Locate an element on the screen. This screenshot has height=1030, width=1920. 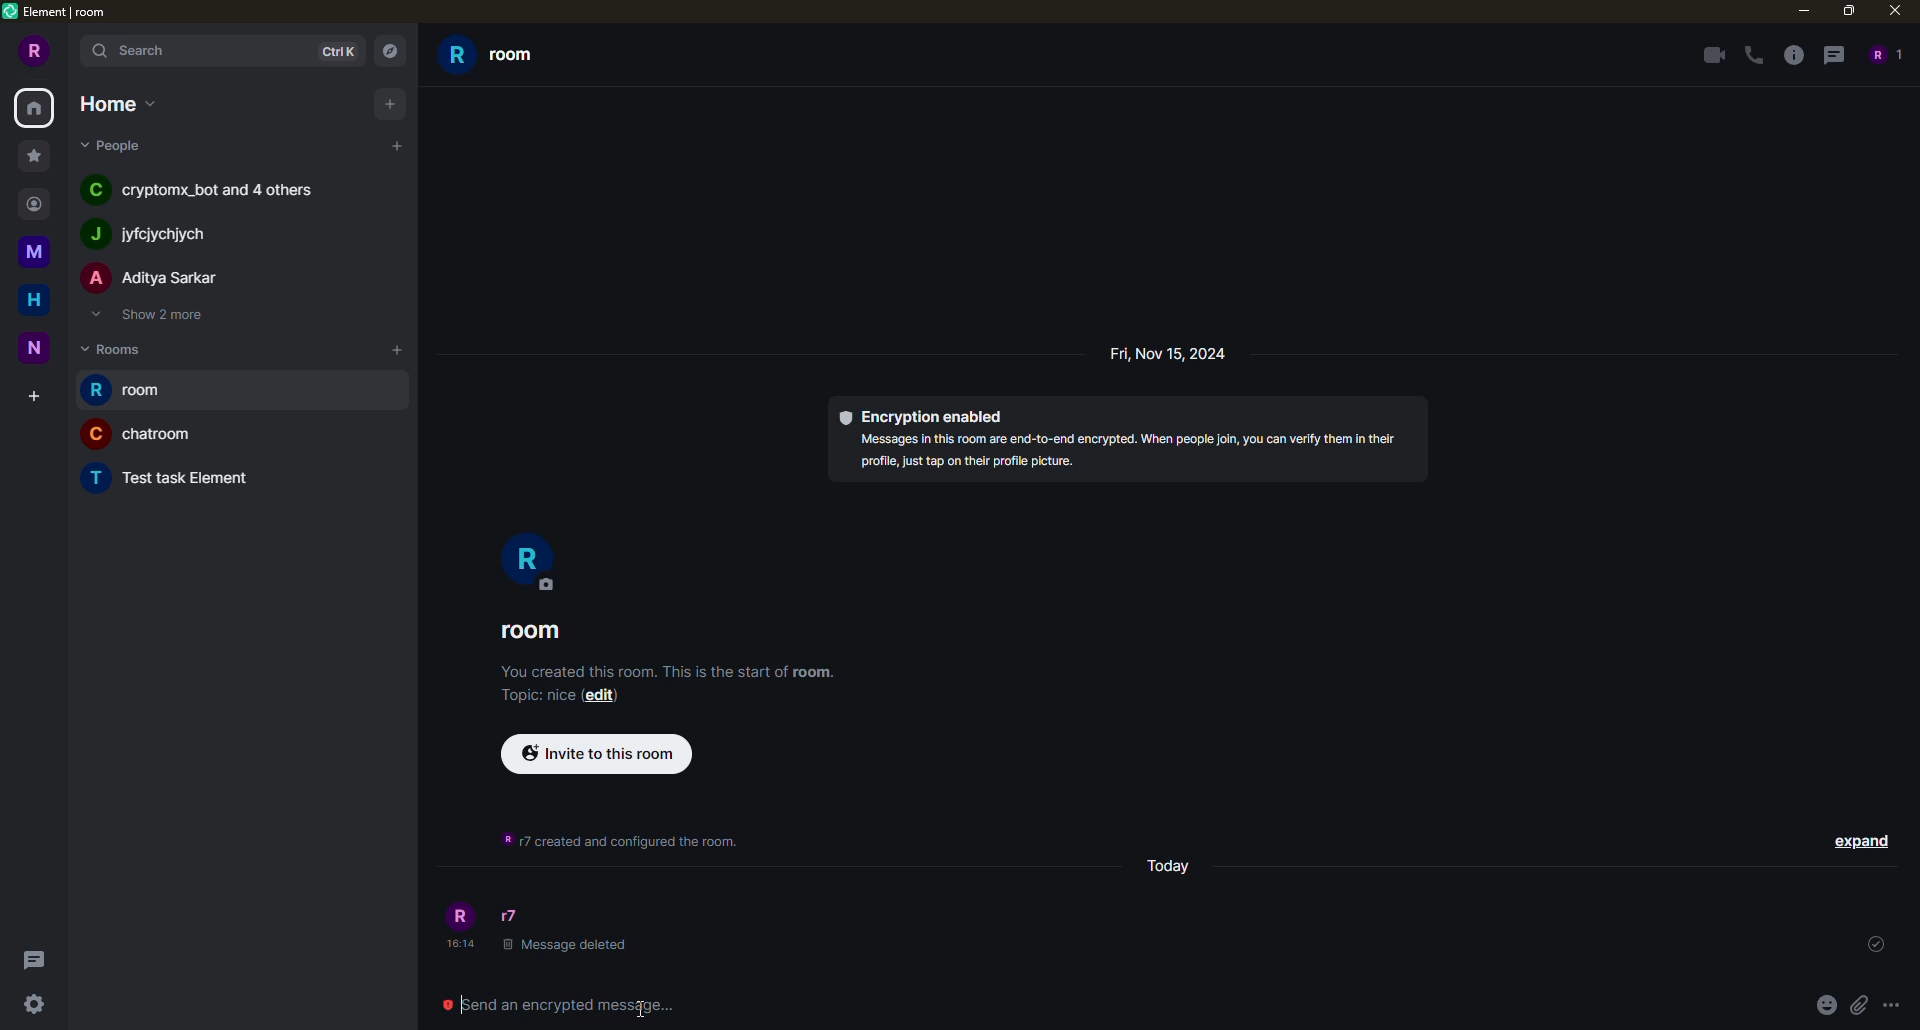
room is located at coordinates (536, 632).